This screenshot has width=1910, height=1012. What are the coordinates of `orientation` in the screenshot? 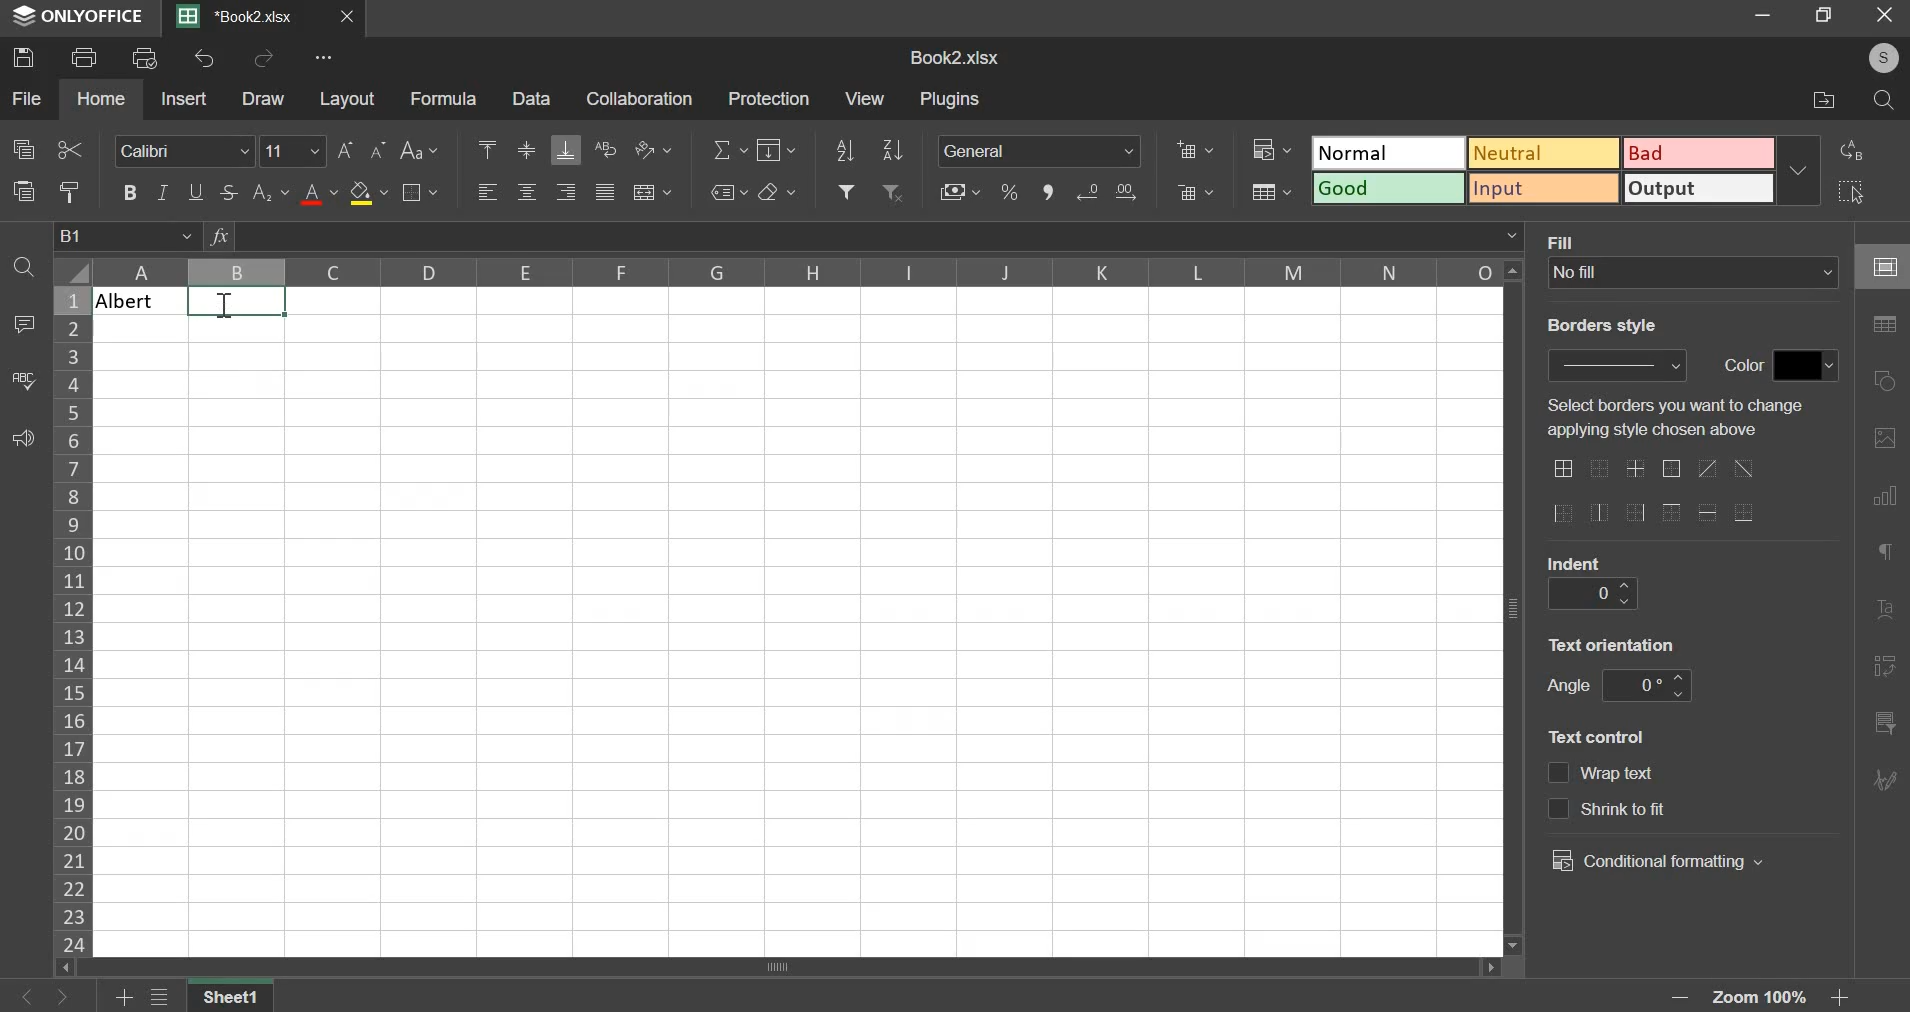 It's located at (651, 148).